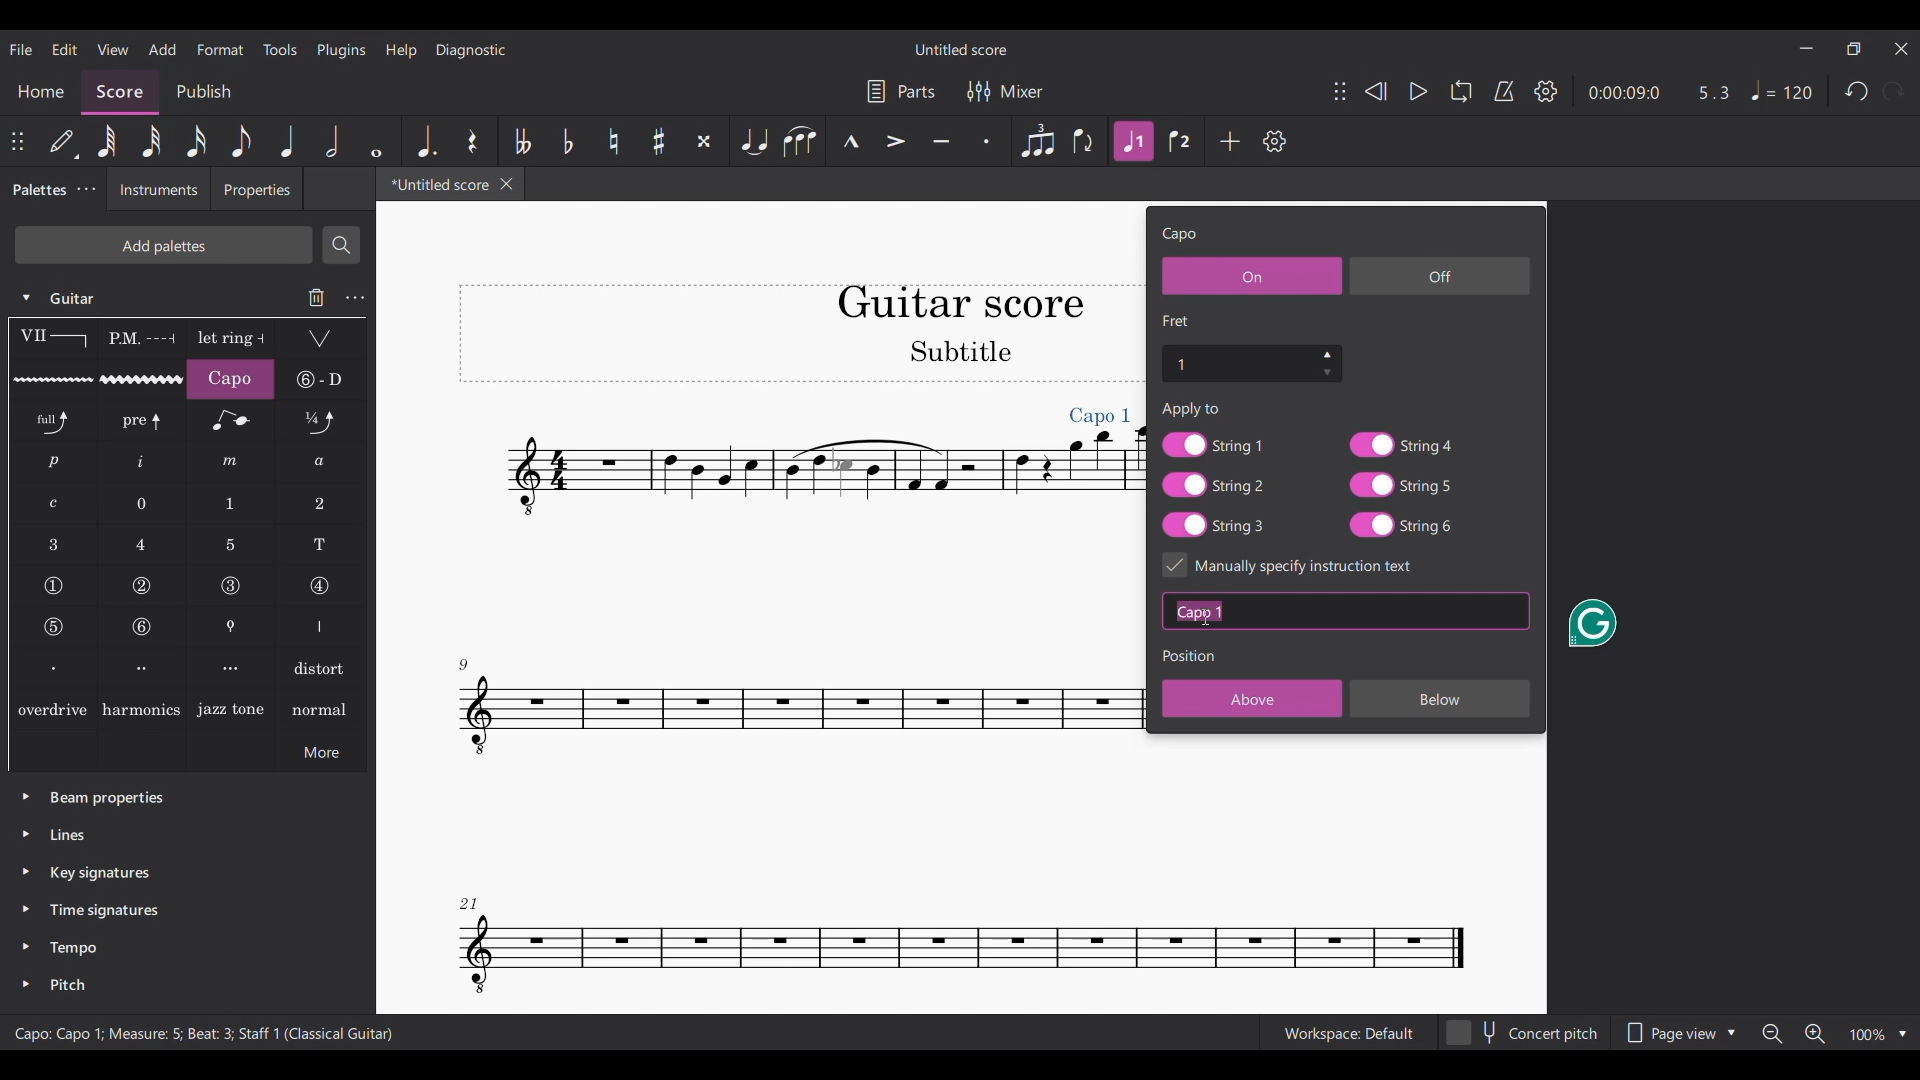 The height and width of the screenshot is (1080, 1920). Describe the element at coordinates (140, 339) in the screenshot. I see `Palm mute` at that location.